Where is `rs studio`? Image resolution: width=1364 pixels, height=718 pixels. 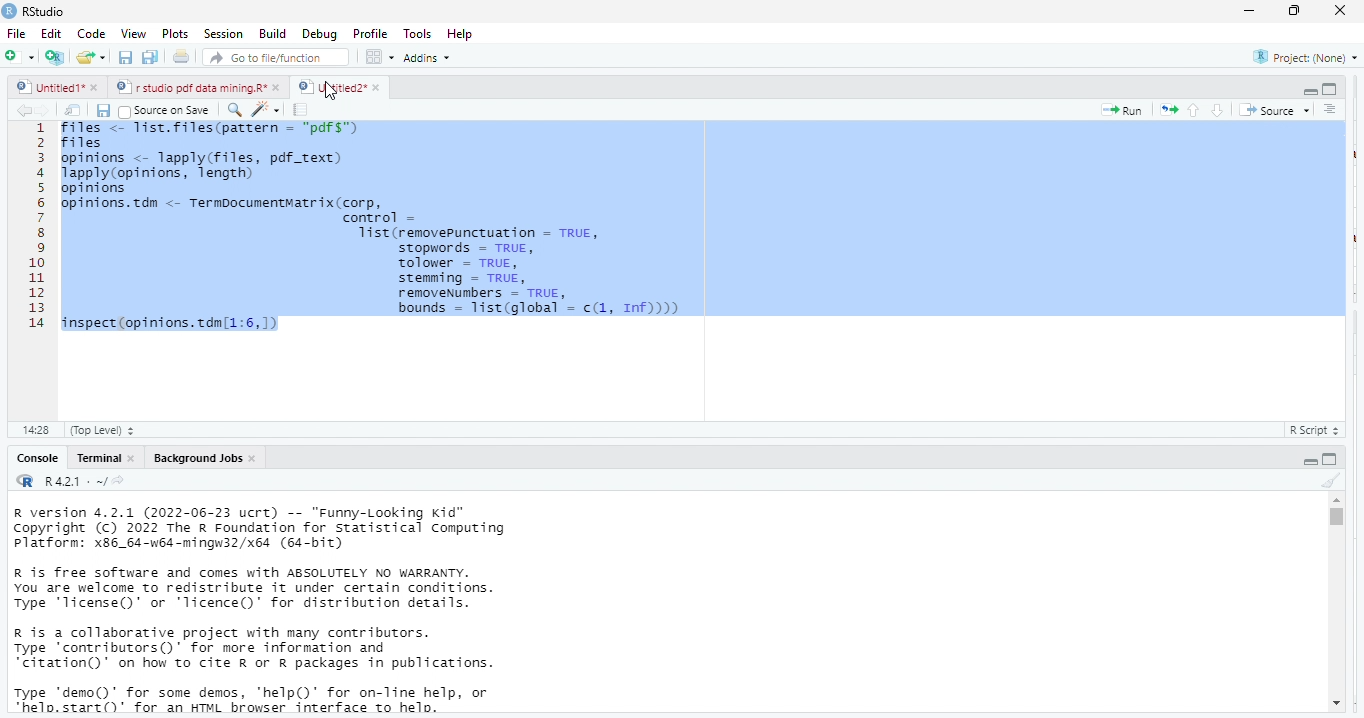 rs studio is located at coordinates (26, 482).